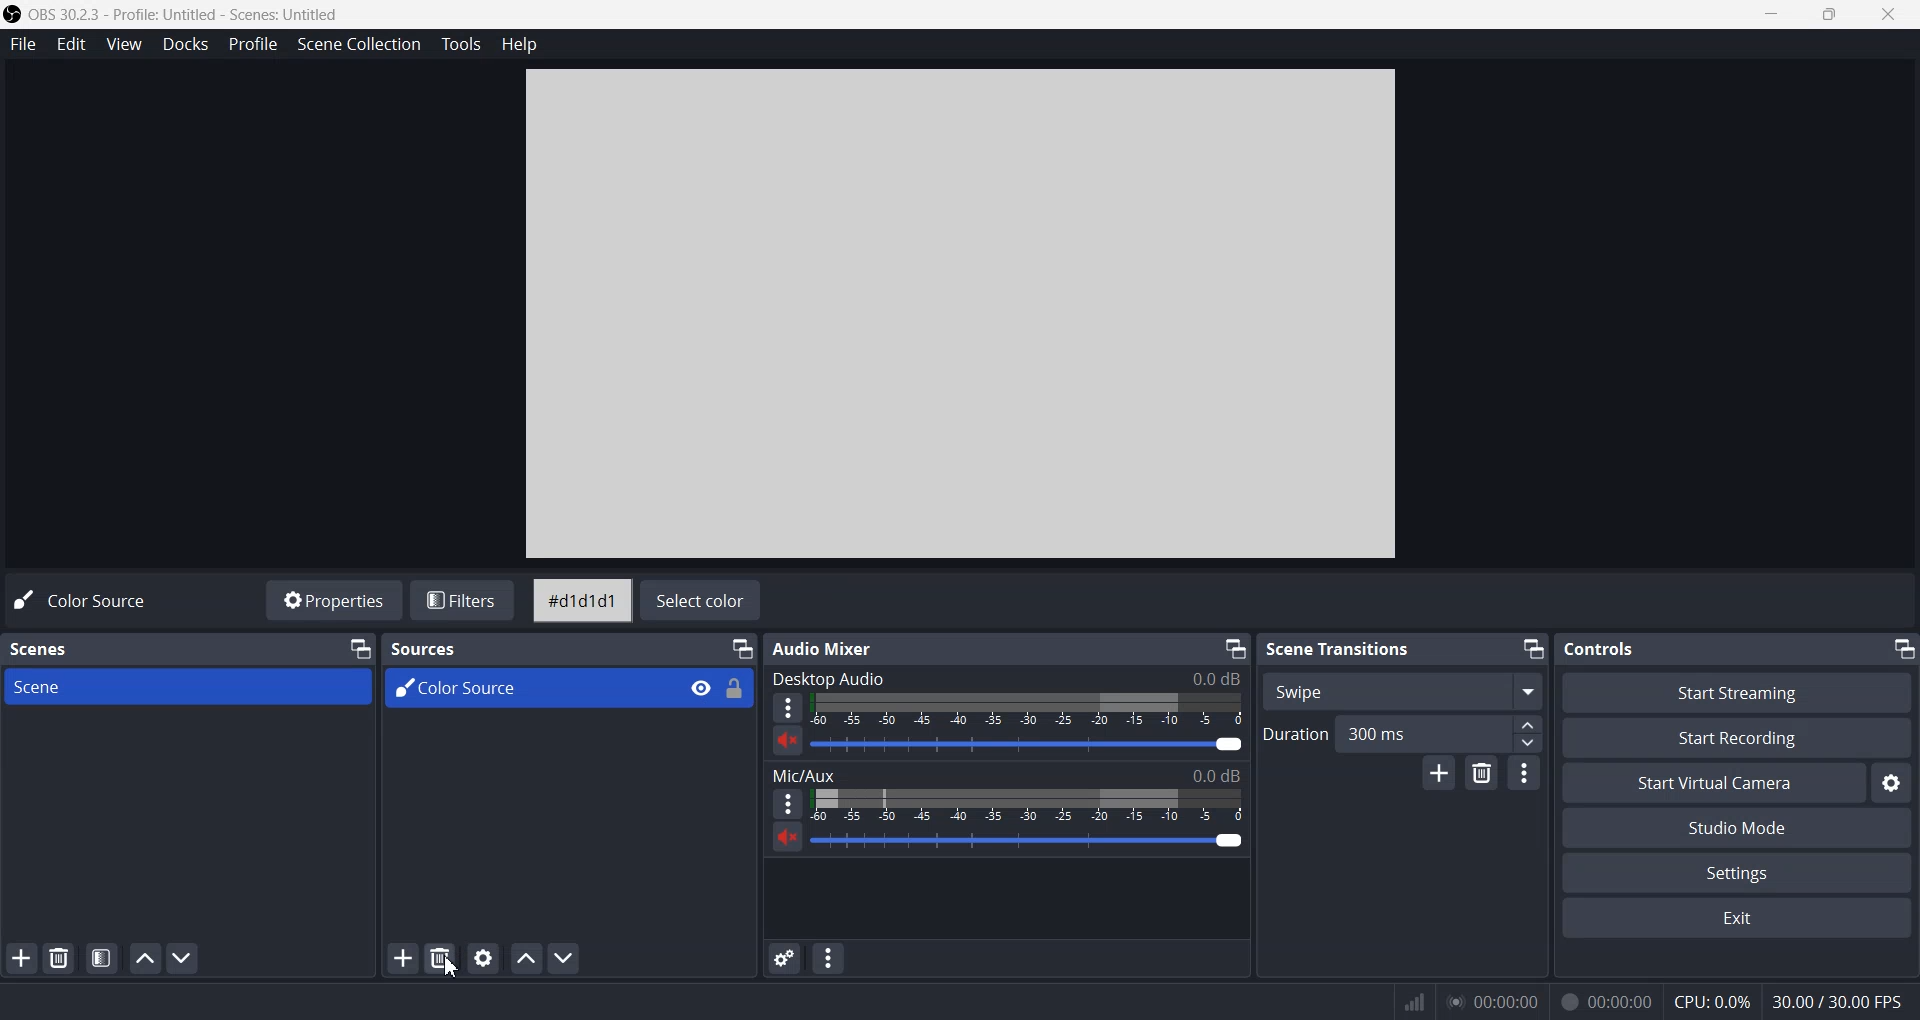 Image resolution: width=1920 pixels, height=1020 pixels. Describe the element at coordinates (1339, 648) in the screenshot. I see `Scene Transition` at that location.